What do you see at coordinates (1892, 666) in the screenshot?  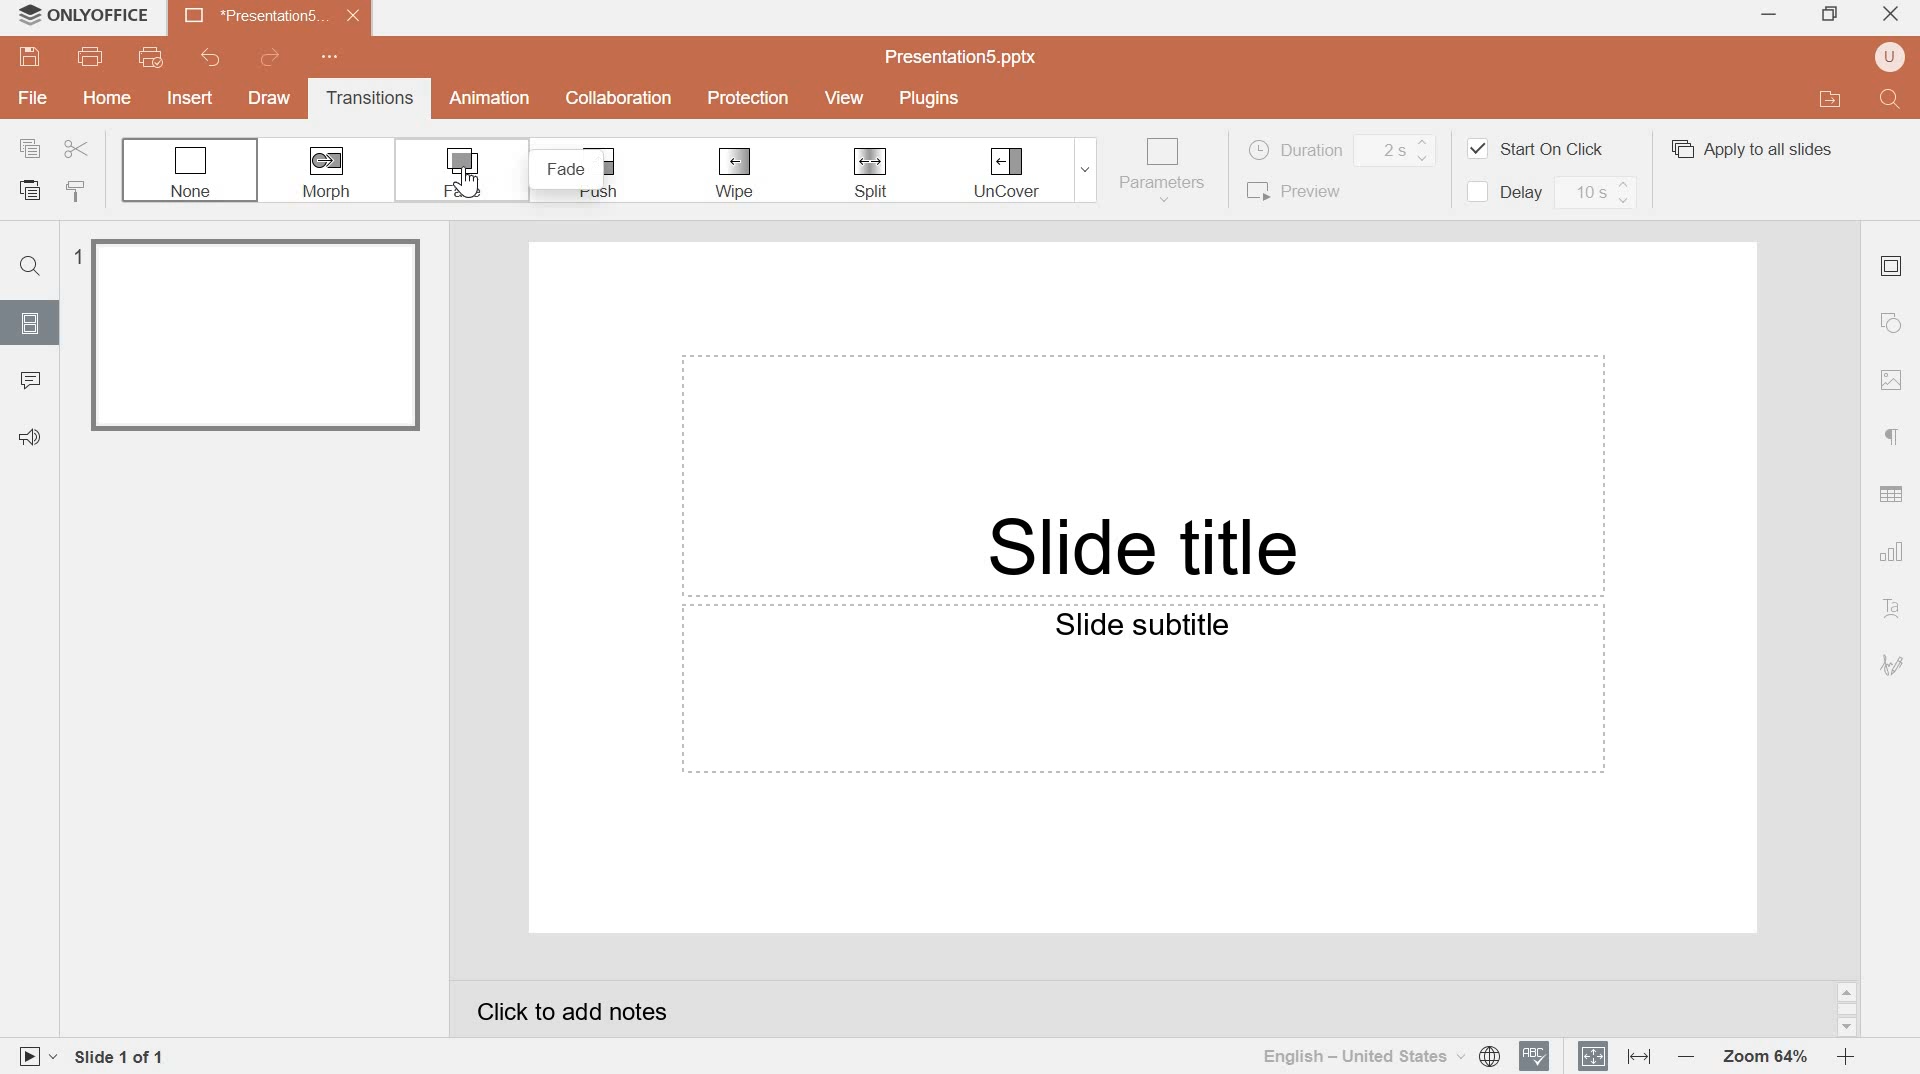 I see `signature` at bounding box center [1892, 666].